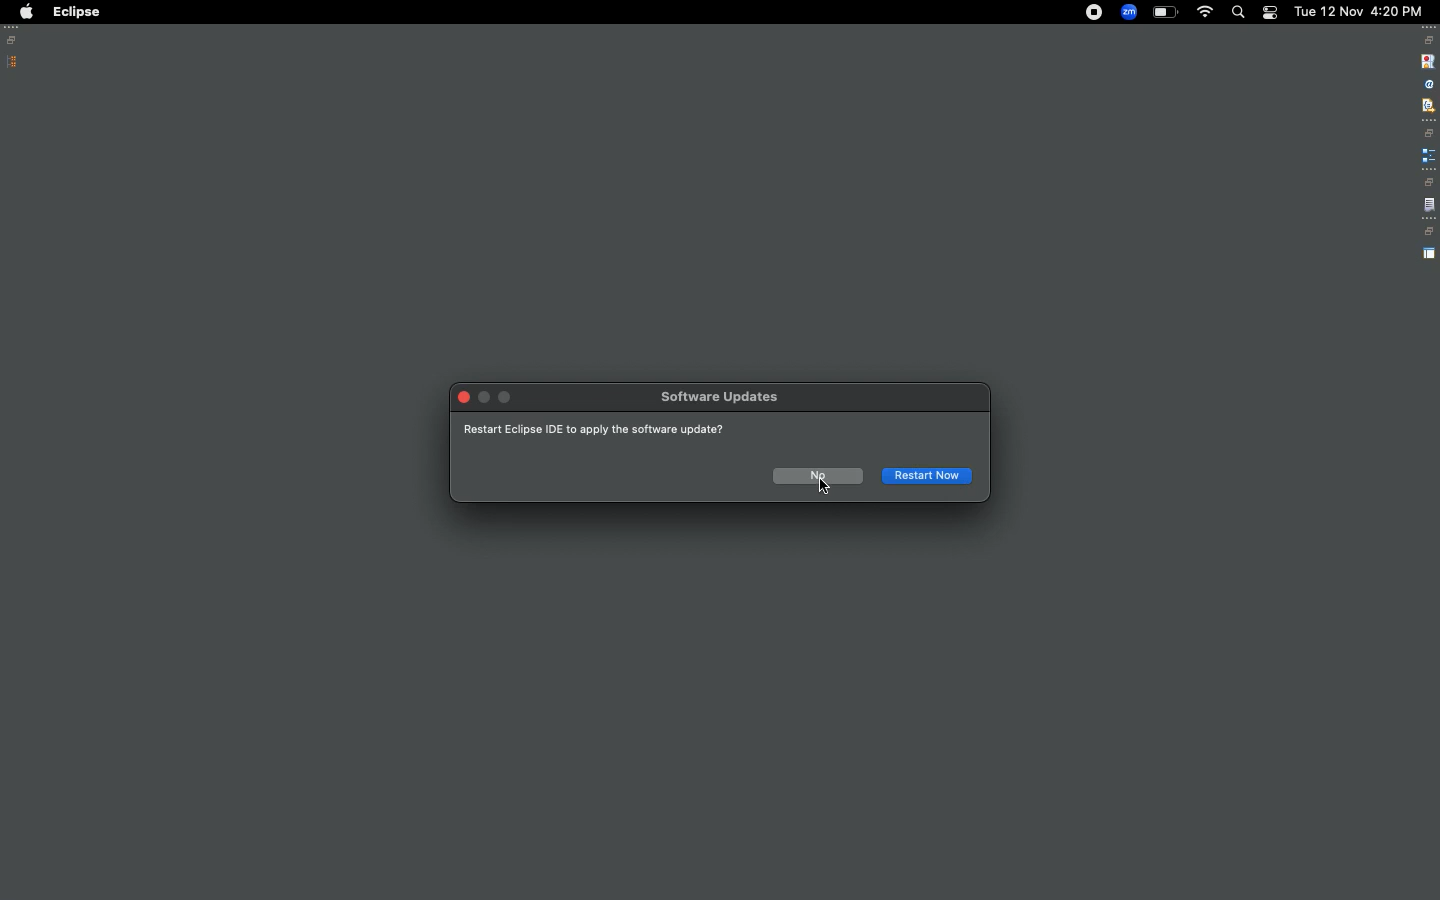 Image resolution: width=1440 pixels, height=900 pixels. Describe the element at coordinates (464, 399) in the screenshot. I see `Close` at that location.